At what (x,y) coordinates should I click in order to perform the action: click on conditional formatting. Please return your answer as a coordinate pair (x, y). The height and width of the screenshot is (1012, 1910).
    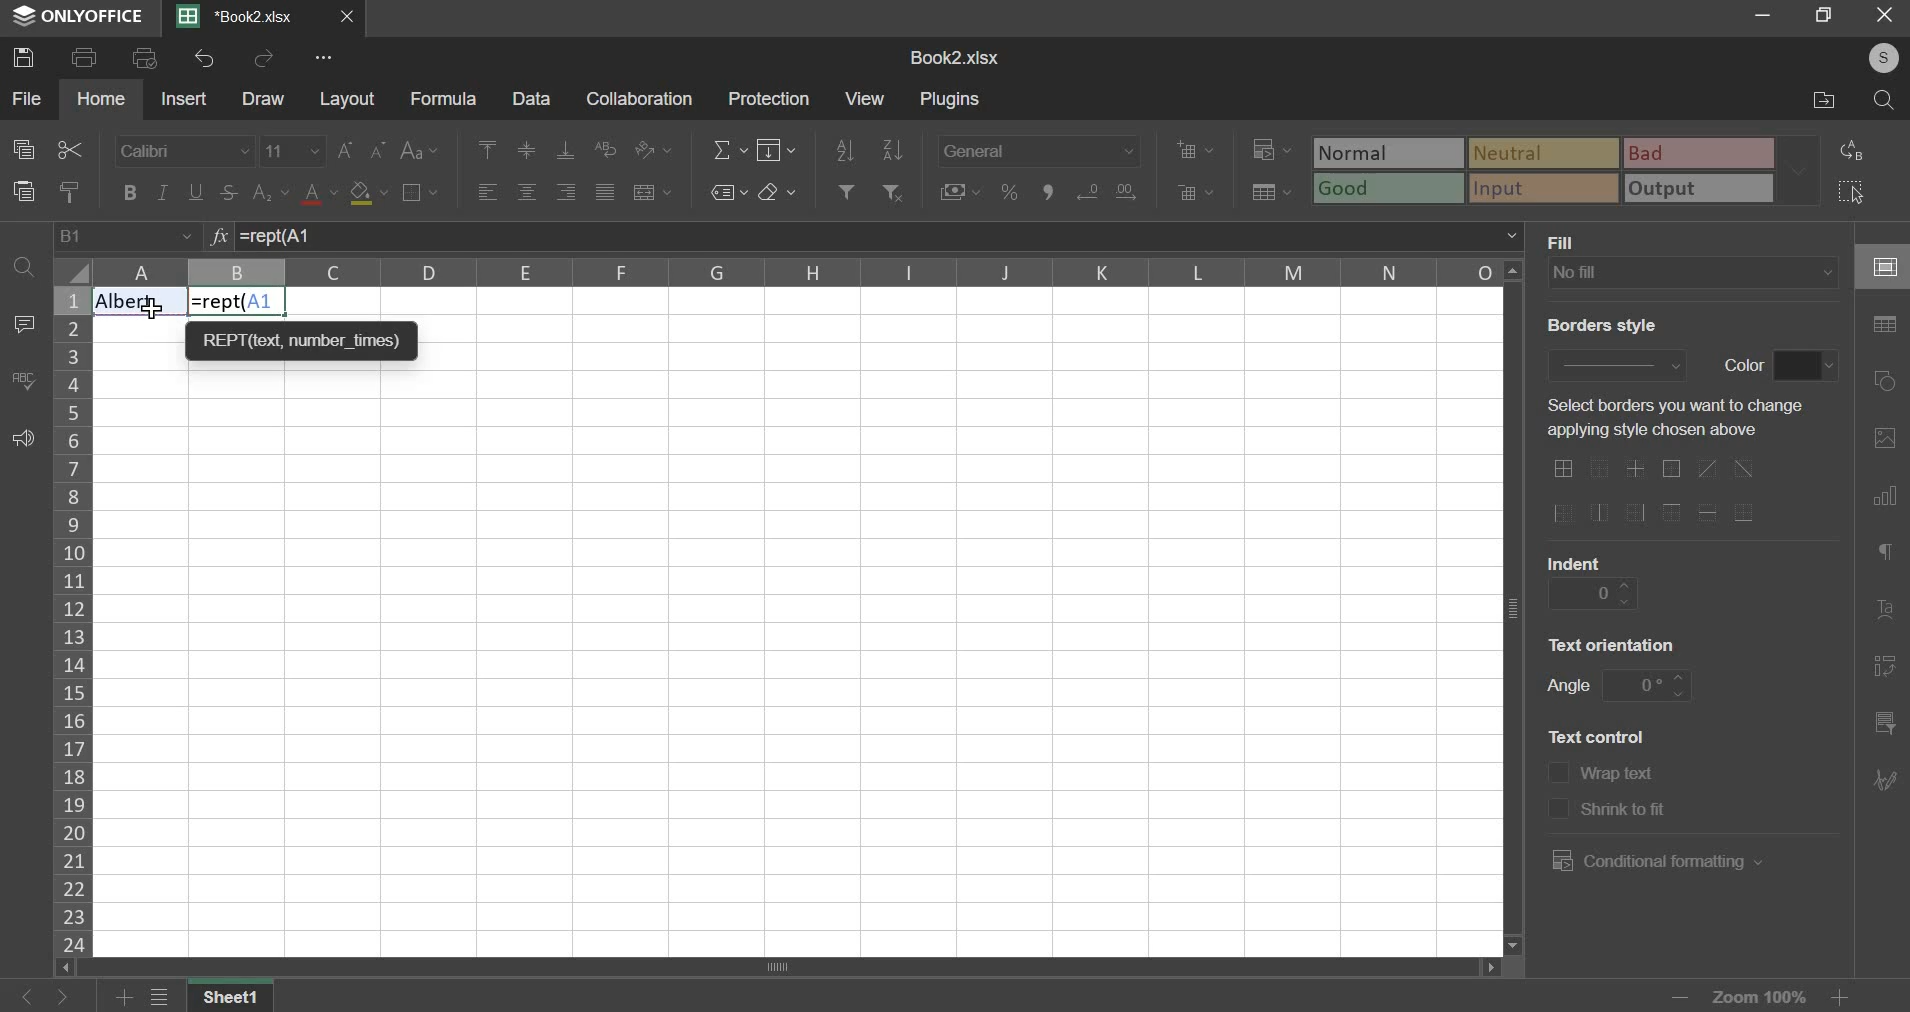
    Looking at the image, I should click on (1663, 862).